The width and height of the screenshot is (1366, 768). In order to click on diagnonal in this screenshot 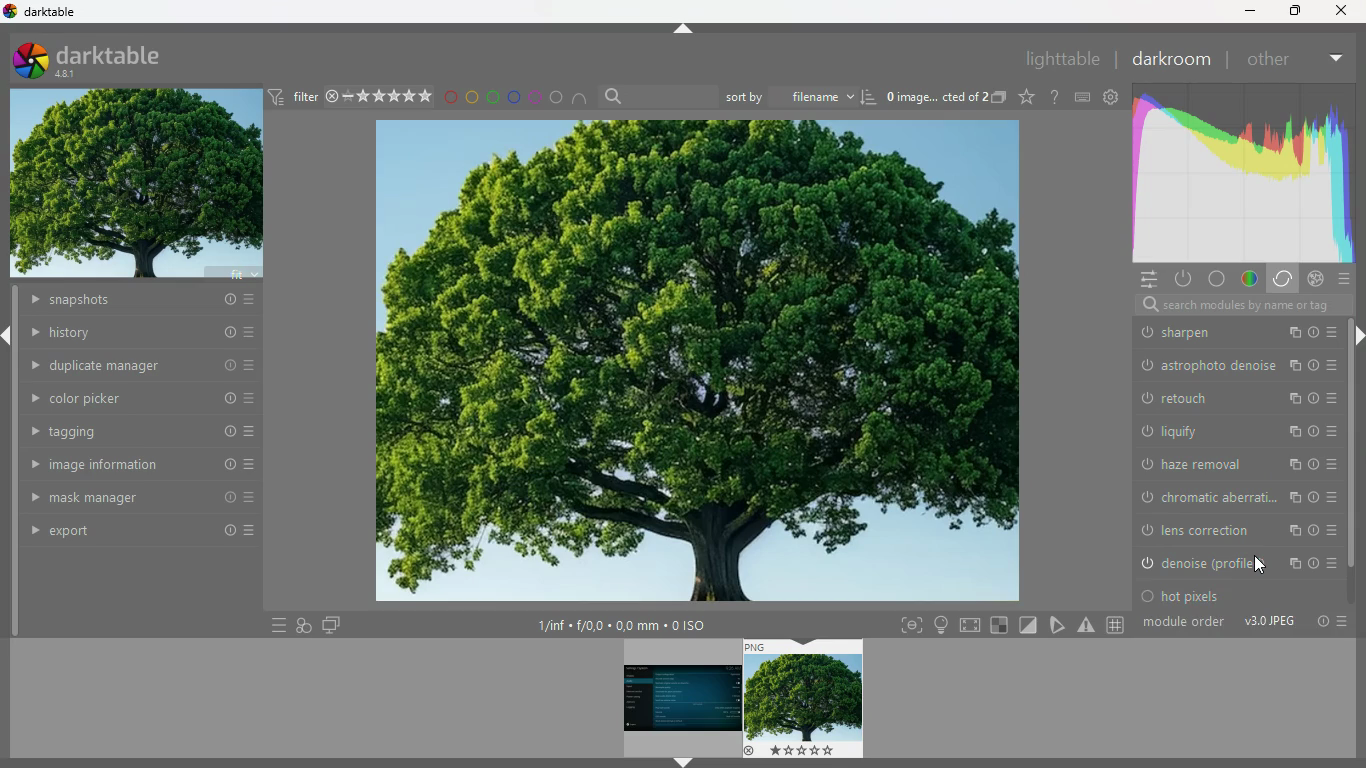, I will do `click(1028, 625)`.